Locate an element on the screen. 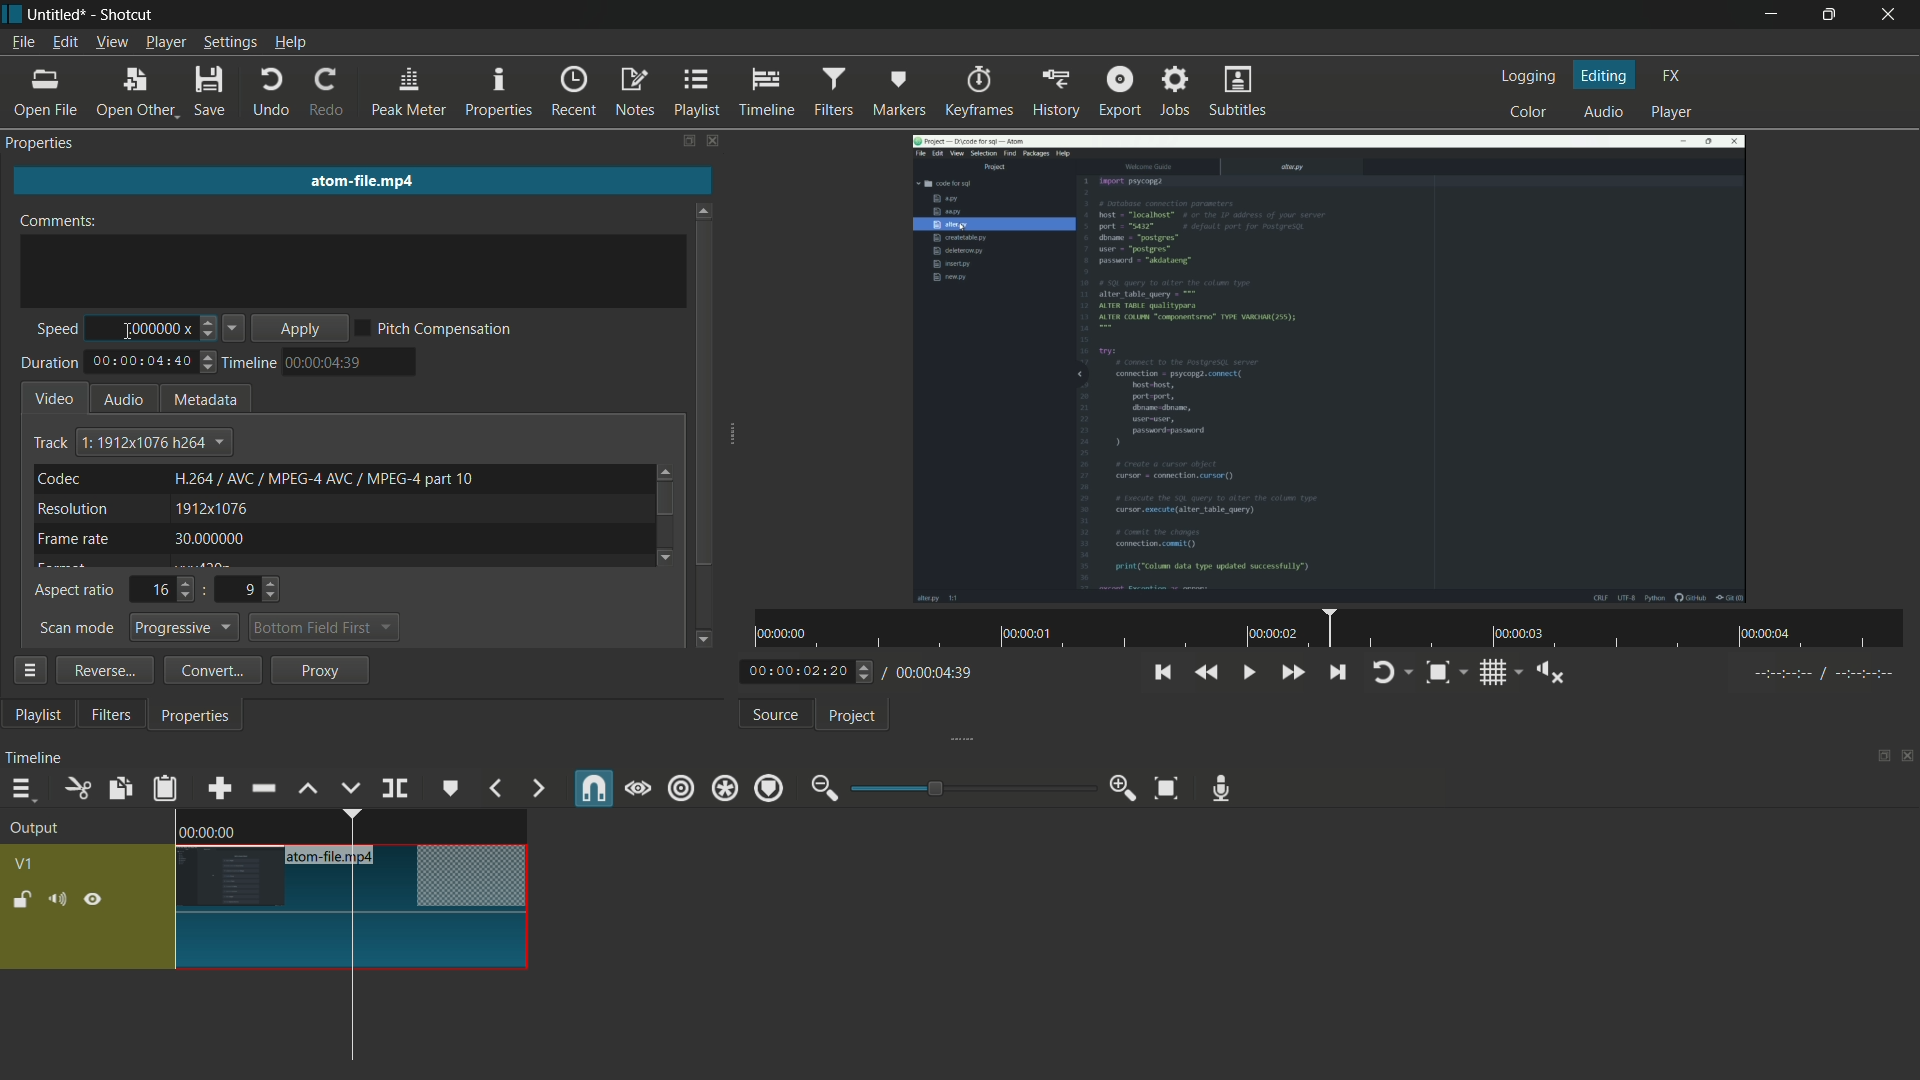  quickly play backward is located at coordinates (1207, 673).